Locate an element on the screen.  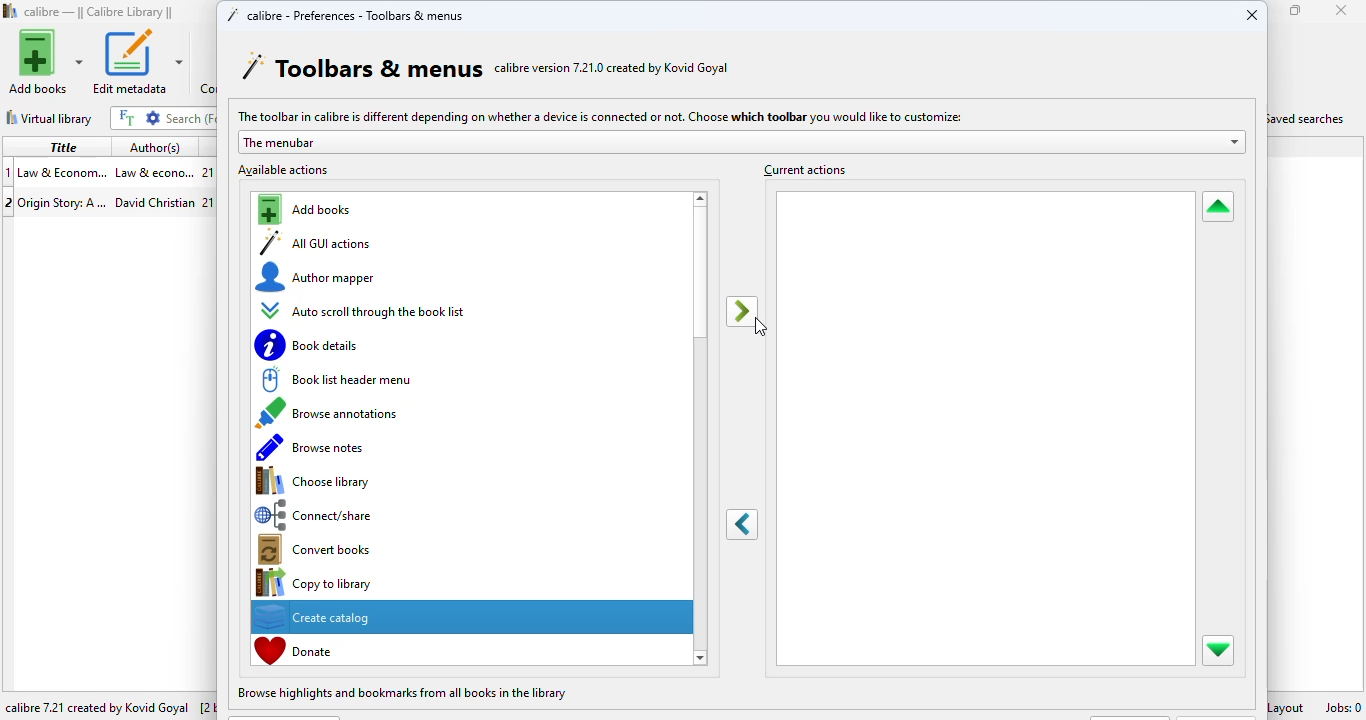
convert books is located at coordinates (319, 551).